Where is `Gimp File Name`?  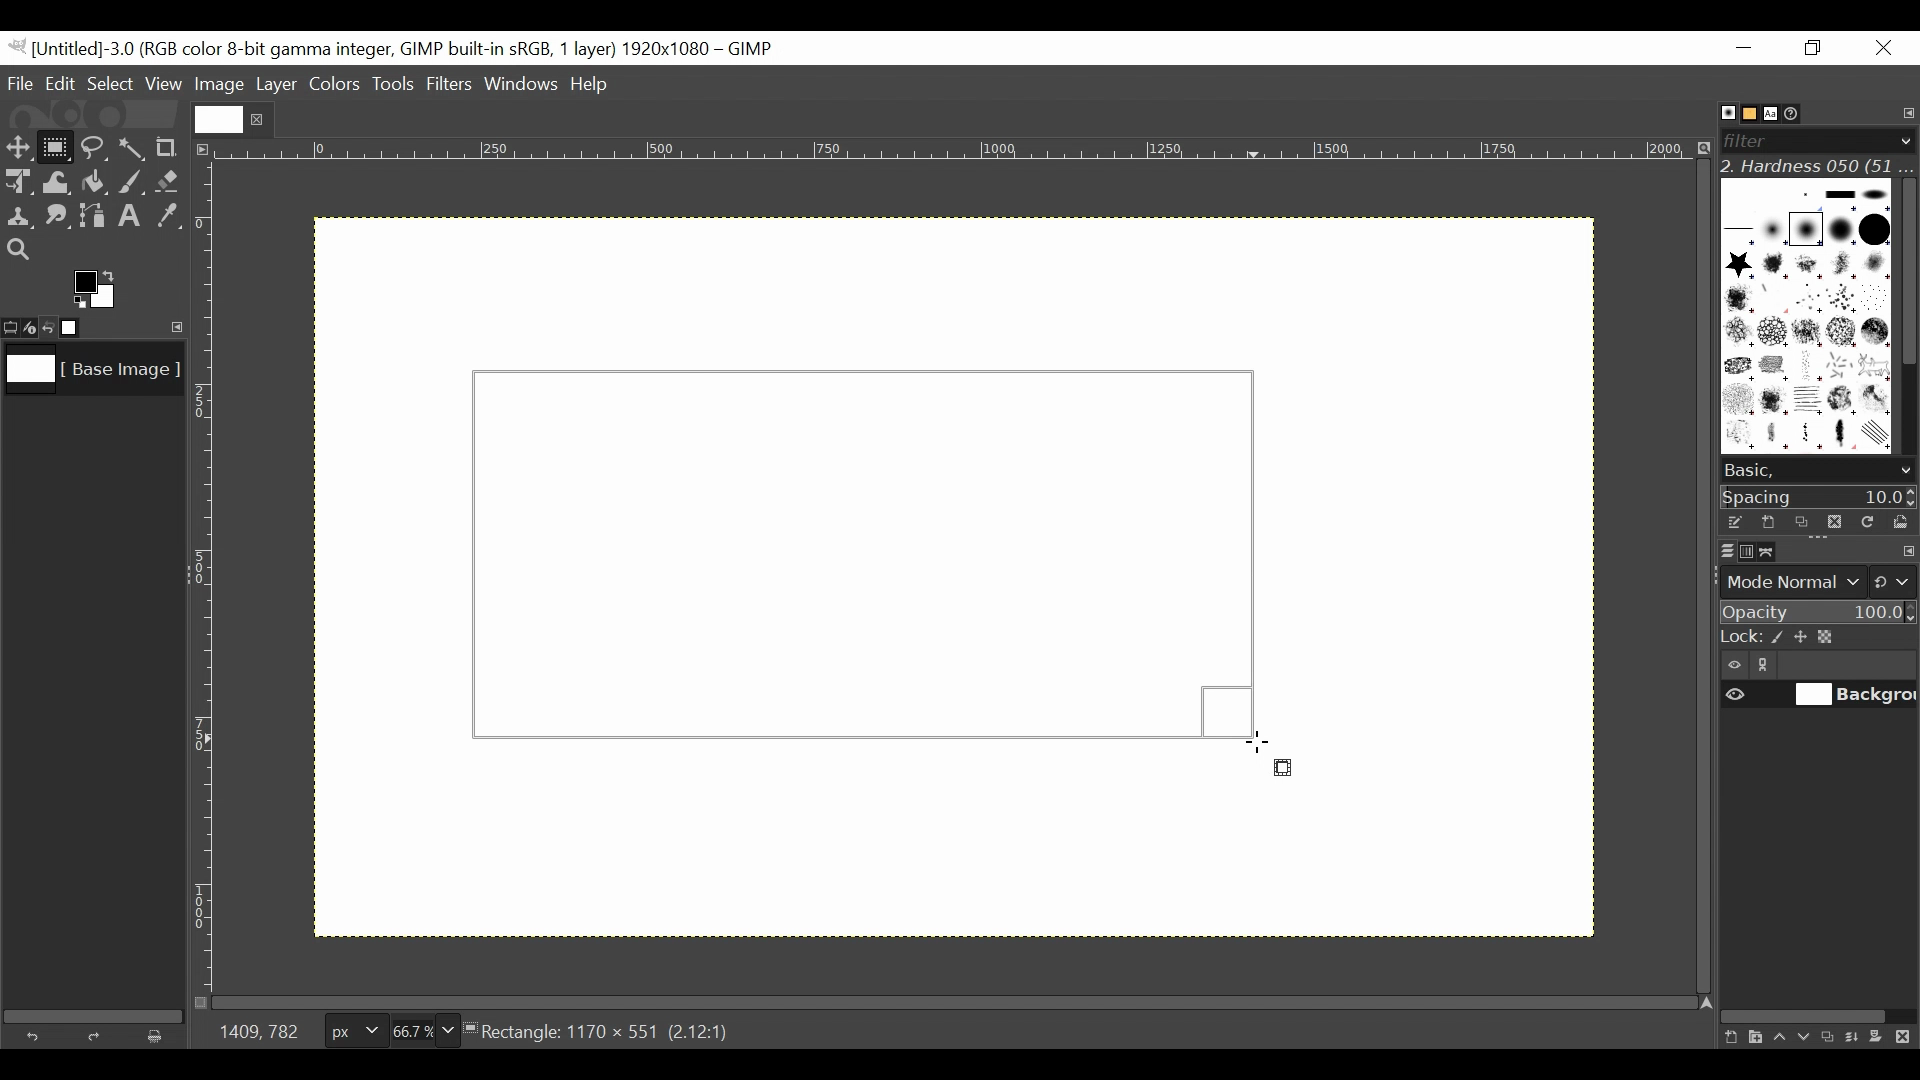 Gimp File Name is located at coordinates (398, 49).